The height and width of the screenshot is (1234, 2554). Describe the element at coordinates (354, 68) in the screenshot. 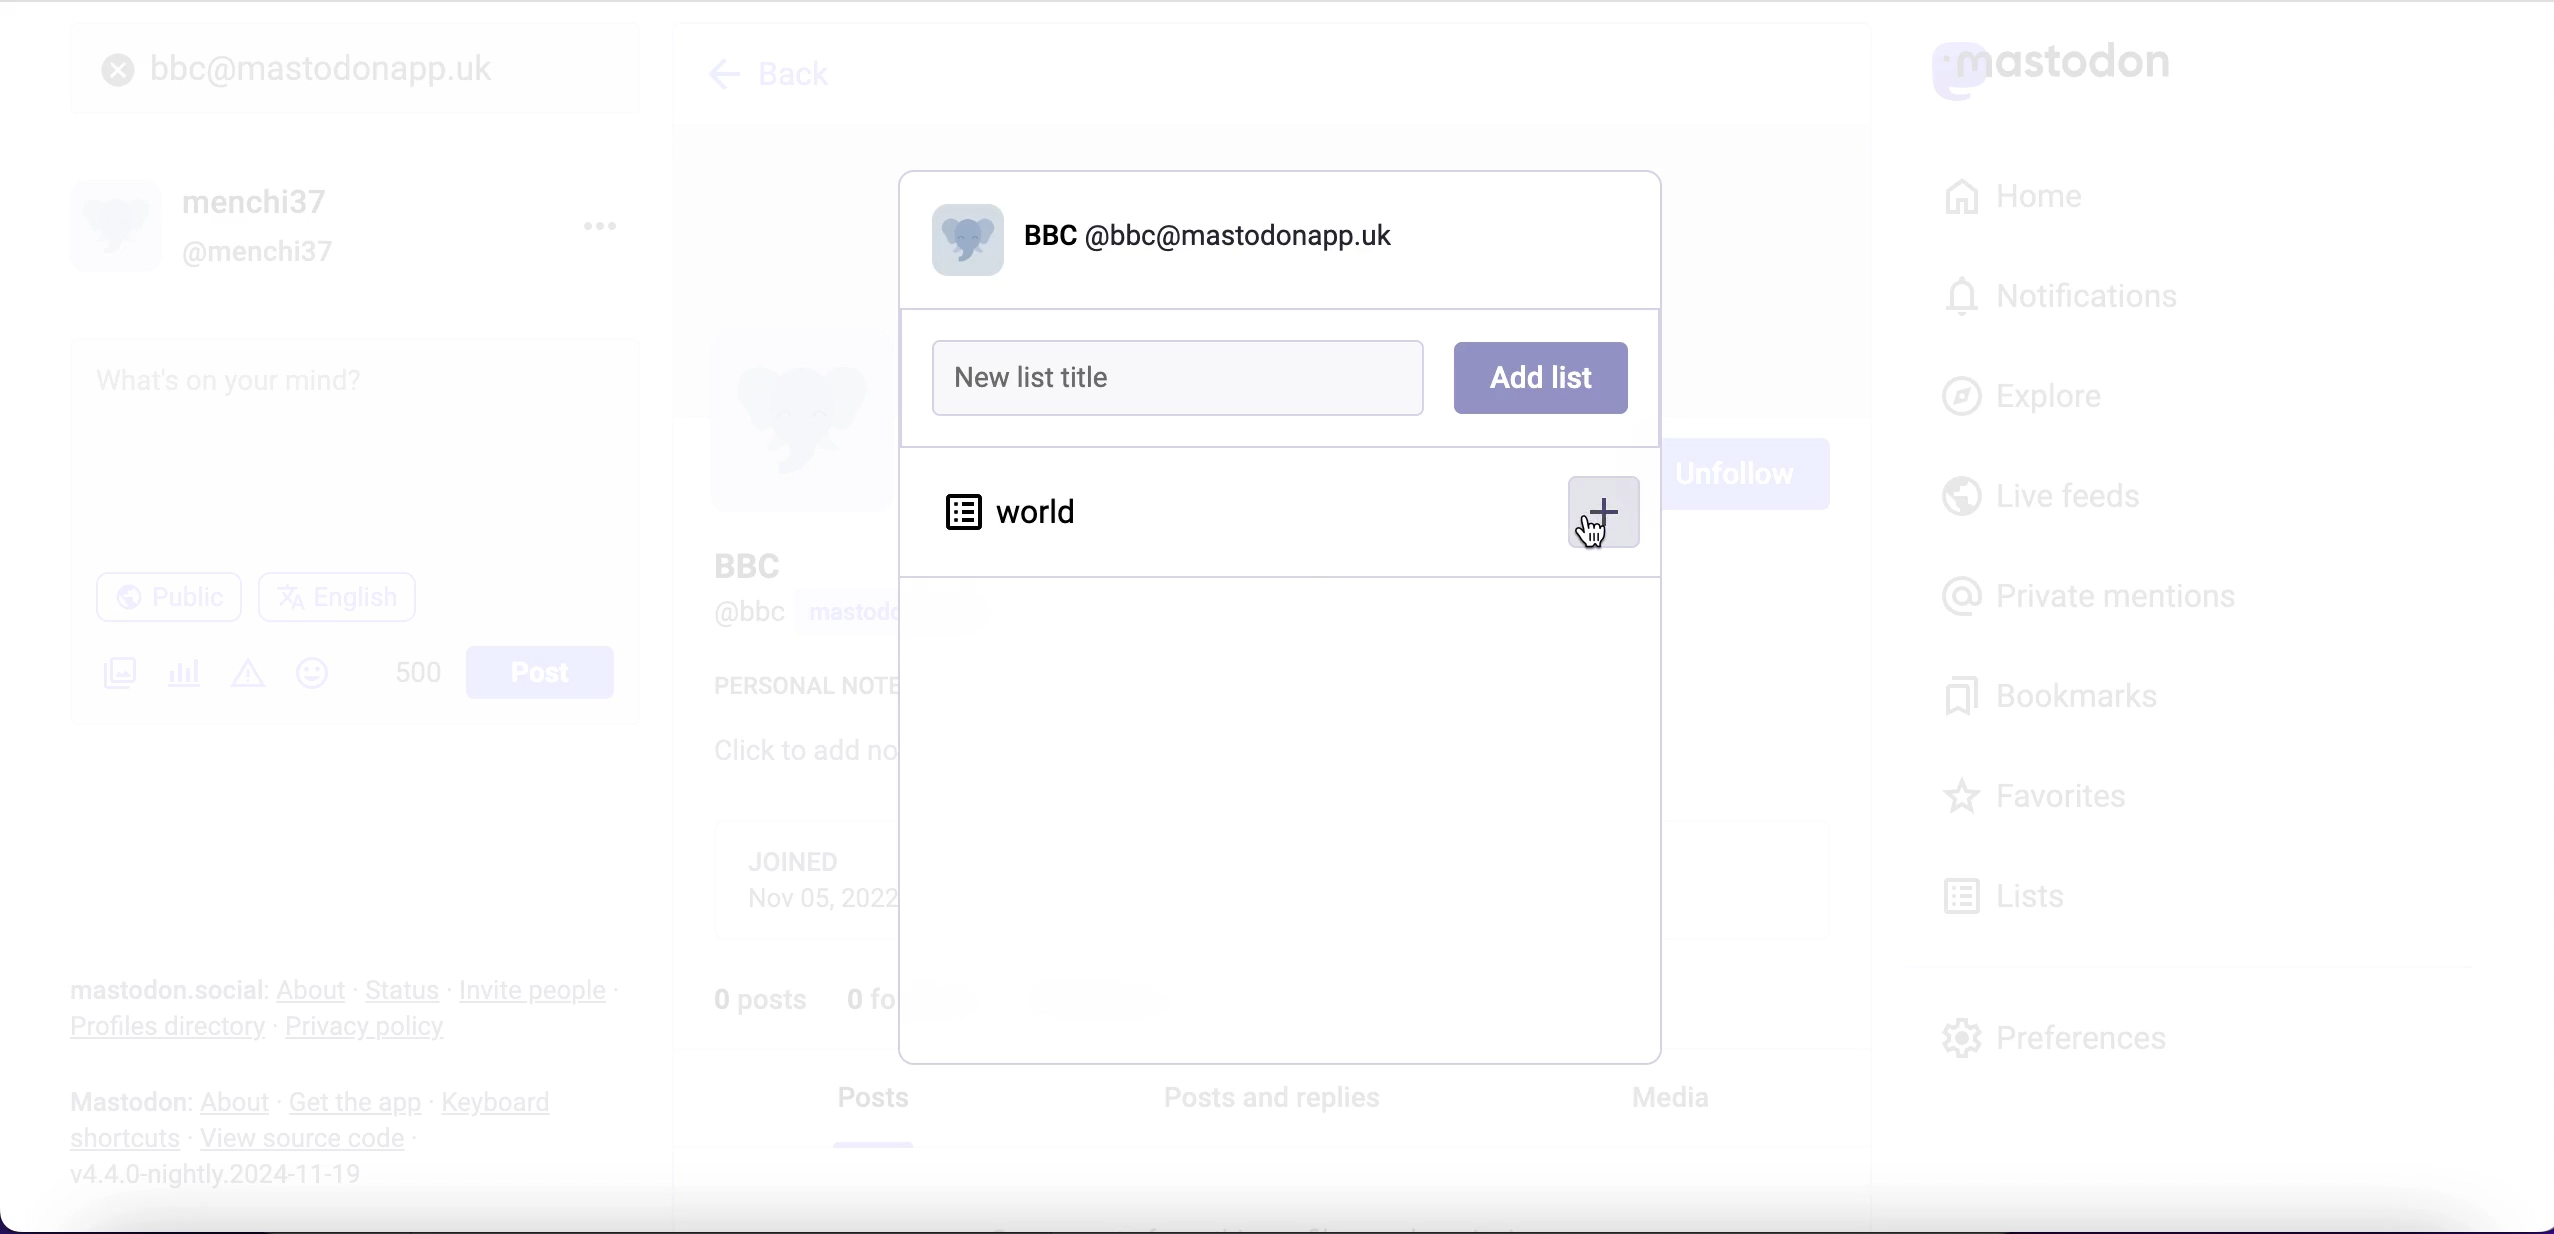

I see `user search` at that location.